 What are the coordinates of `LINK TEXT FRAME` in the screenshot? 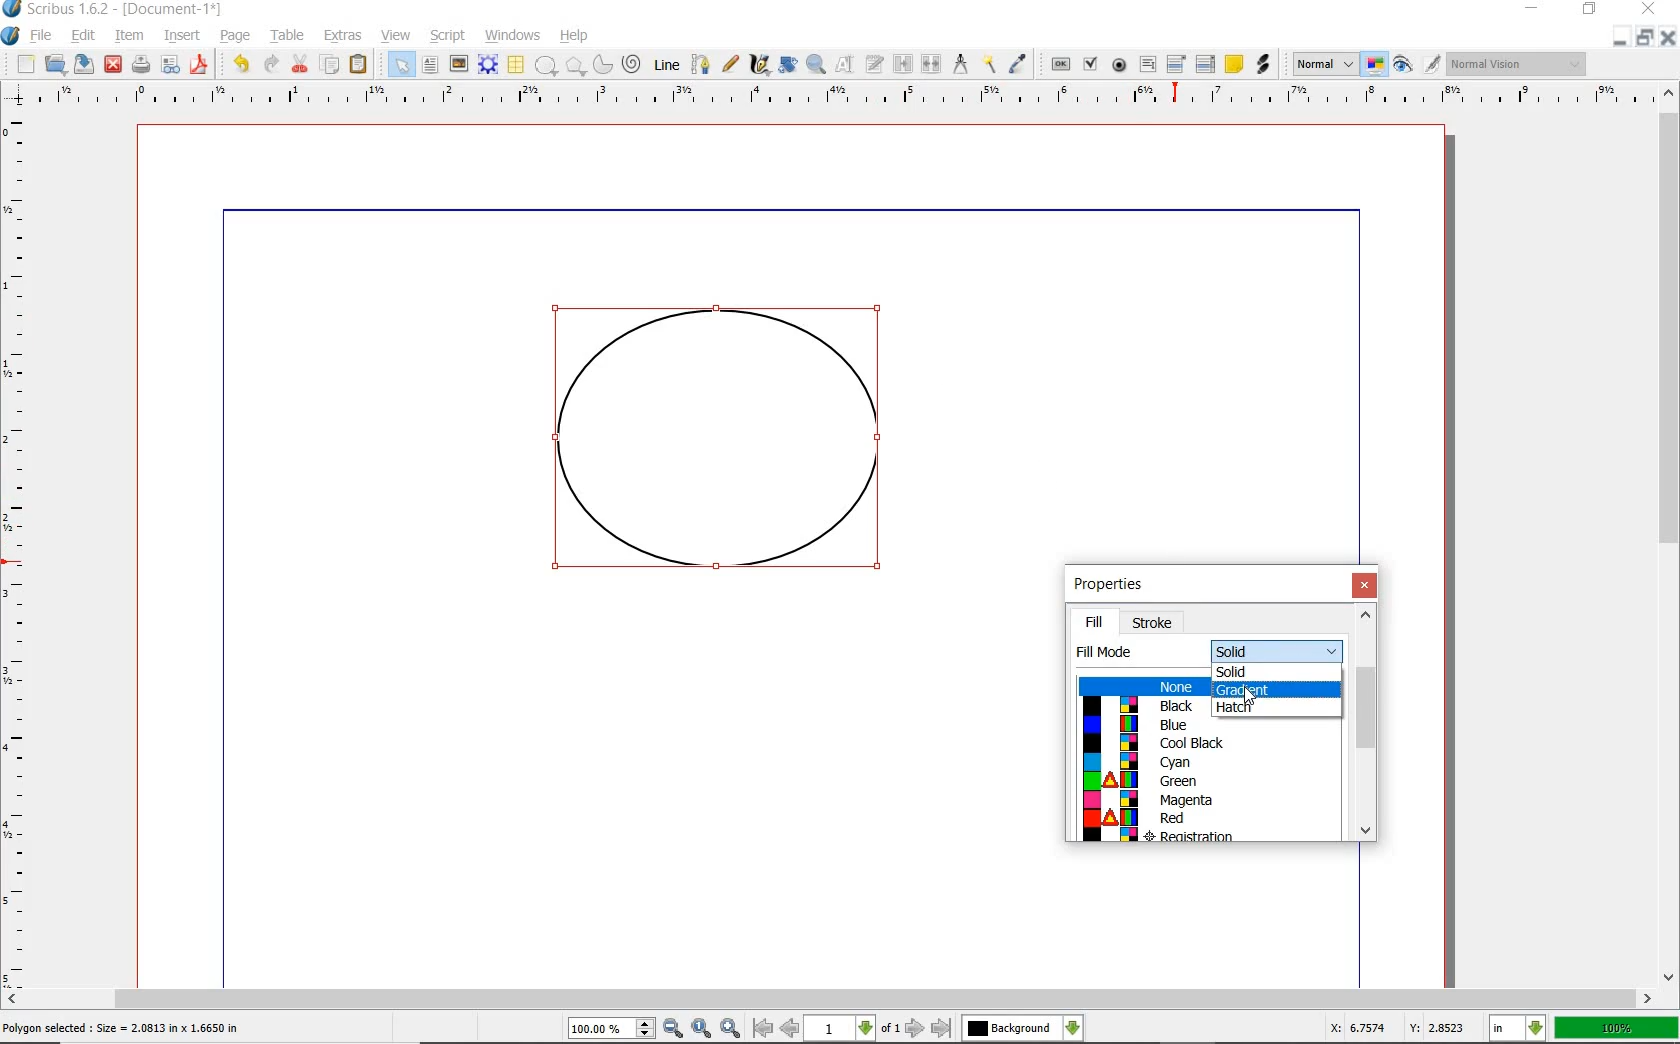 It's located at (903, 63).